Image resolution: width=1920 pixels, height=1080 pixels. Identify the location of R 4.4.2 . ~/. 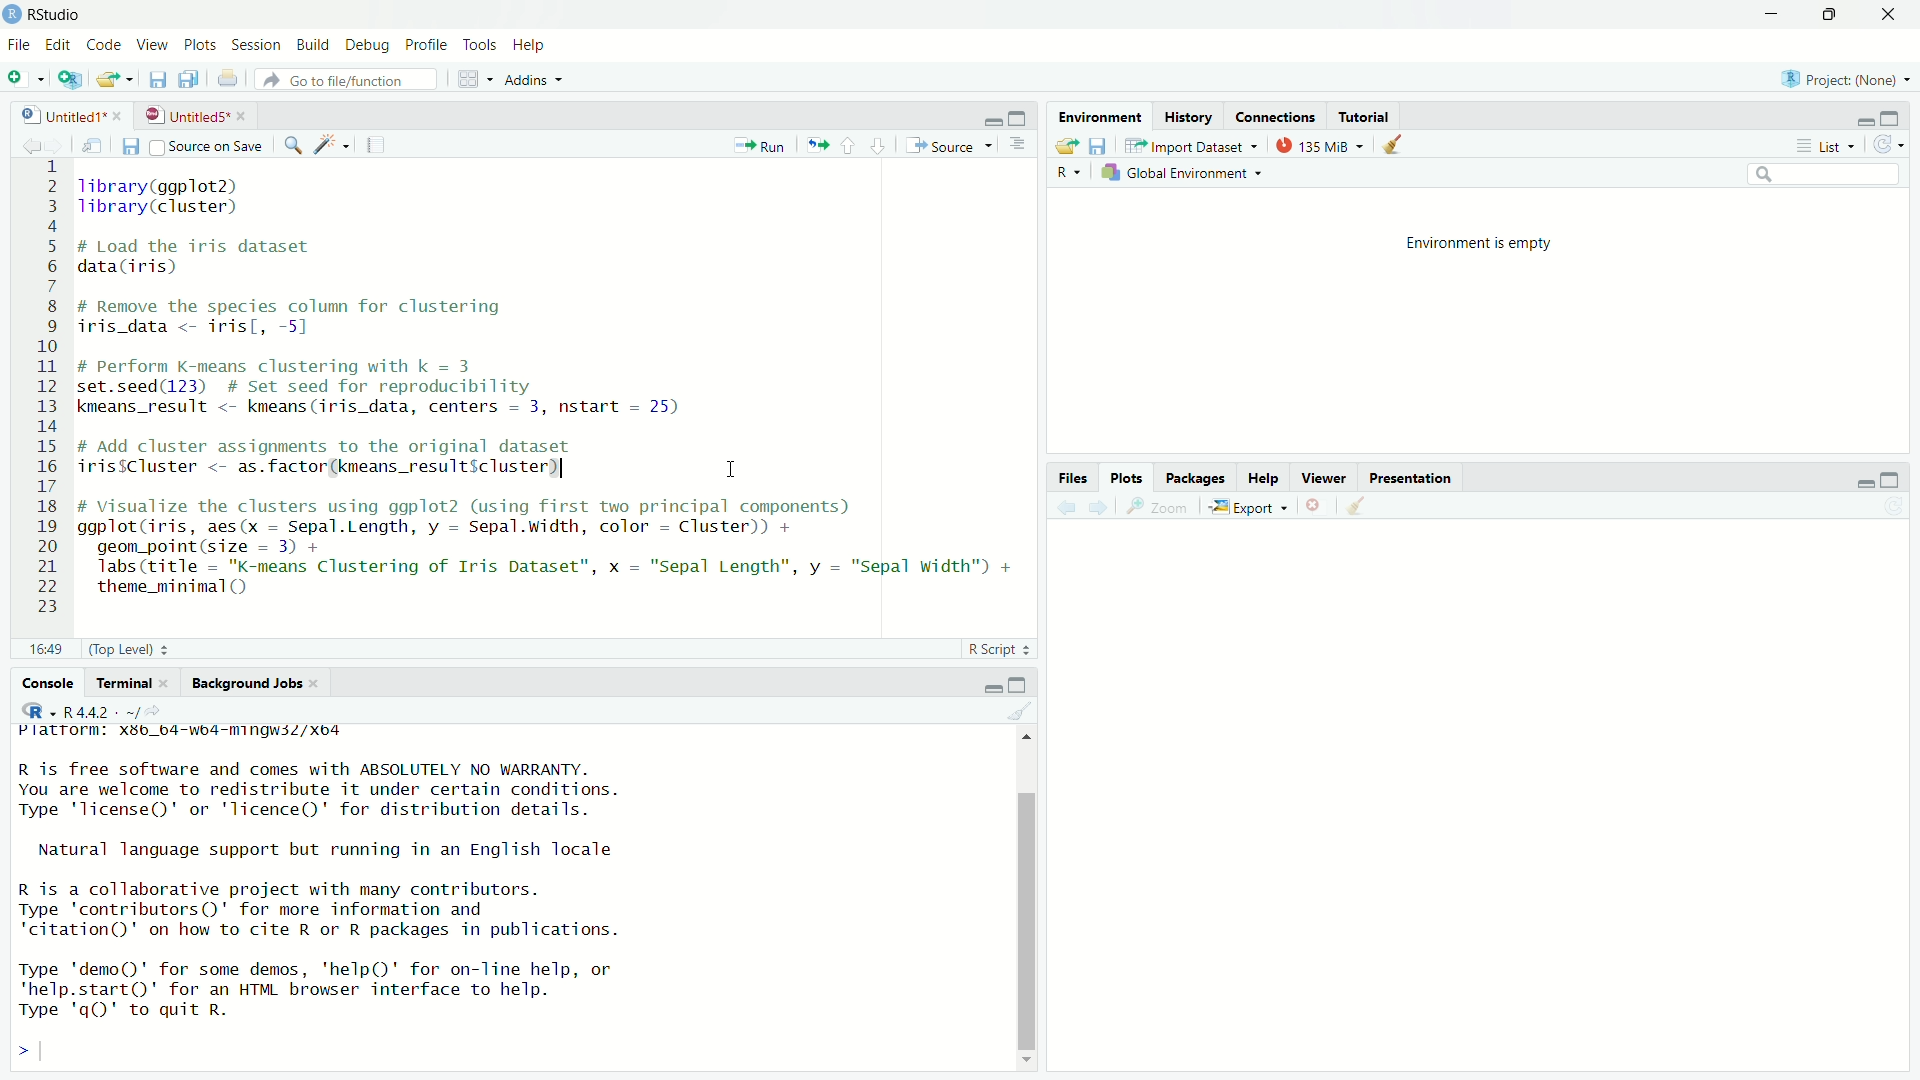
(100, 711).